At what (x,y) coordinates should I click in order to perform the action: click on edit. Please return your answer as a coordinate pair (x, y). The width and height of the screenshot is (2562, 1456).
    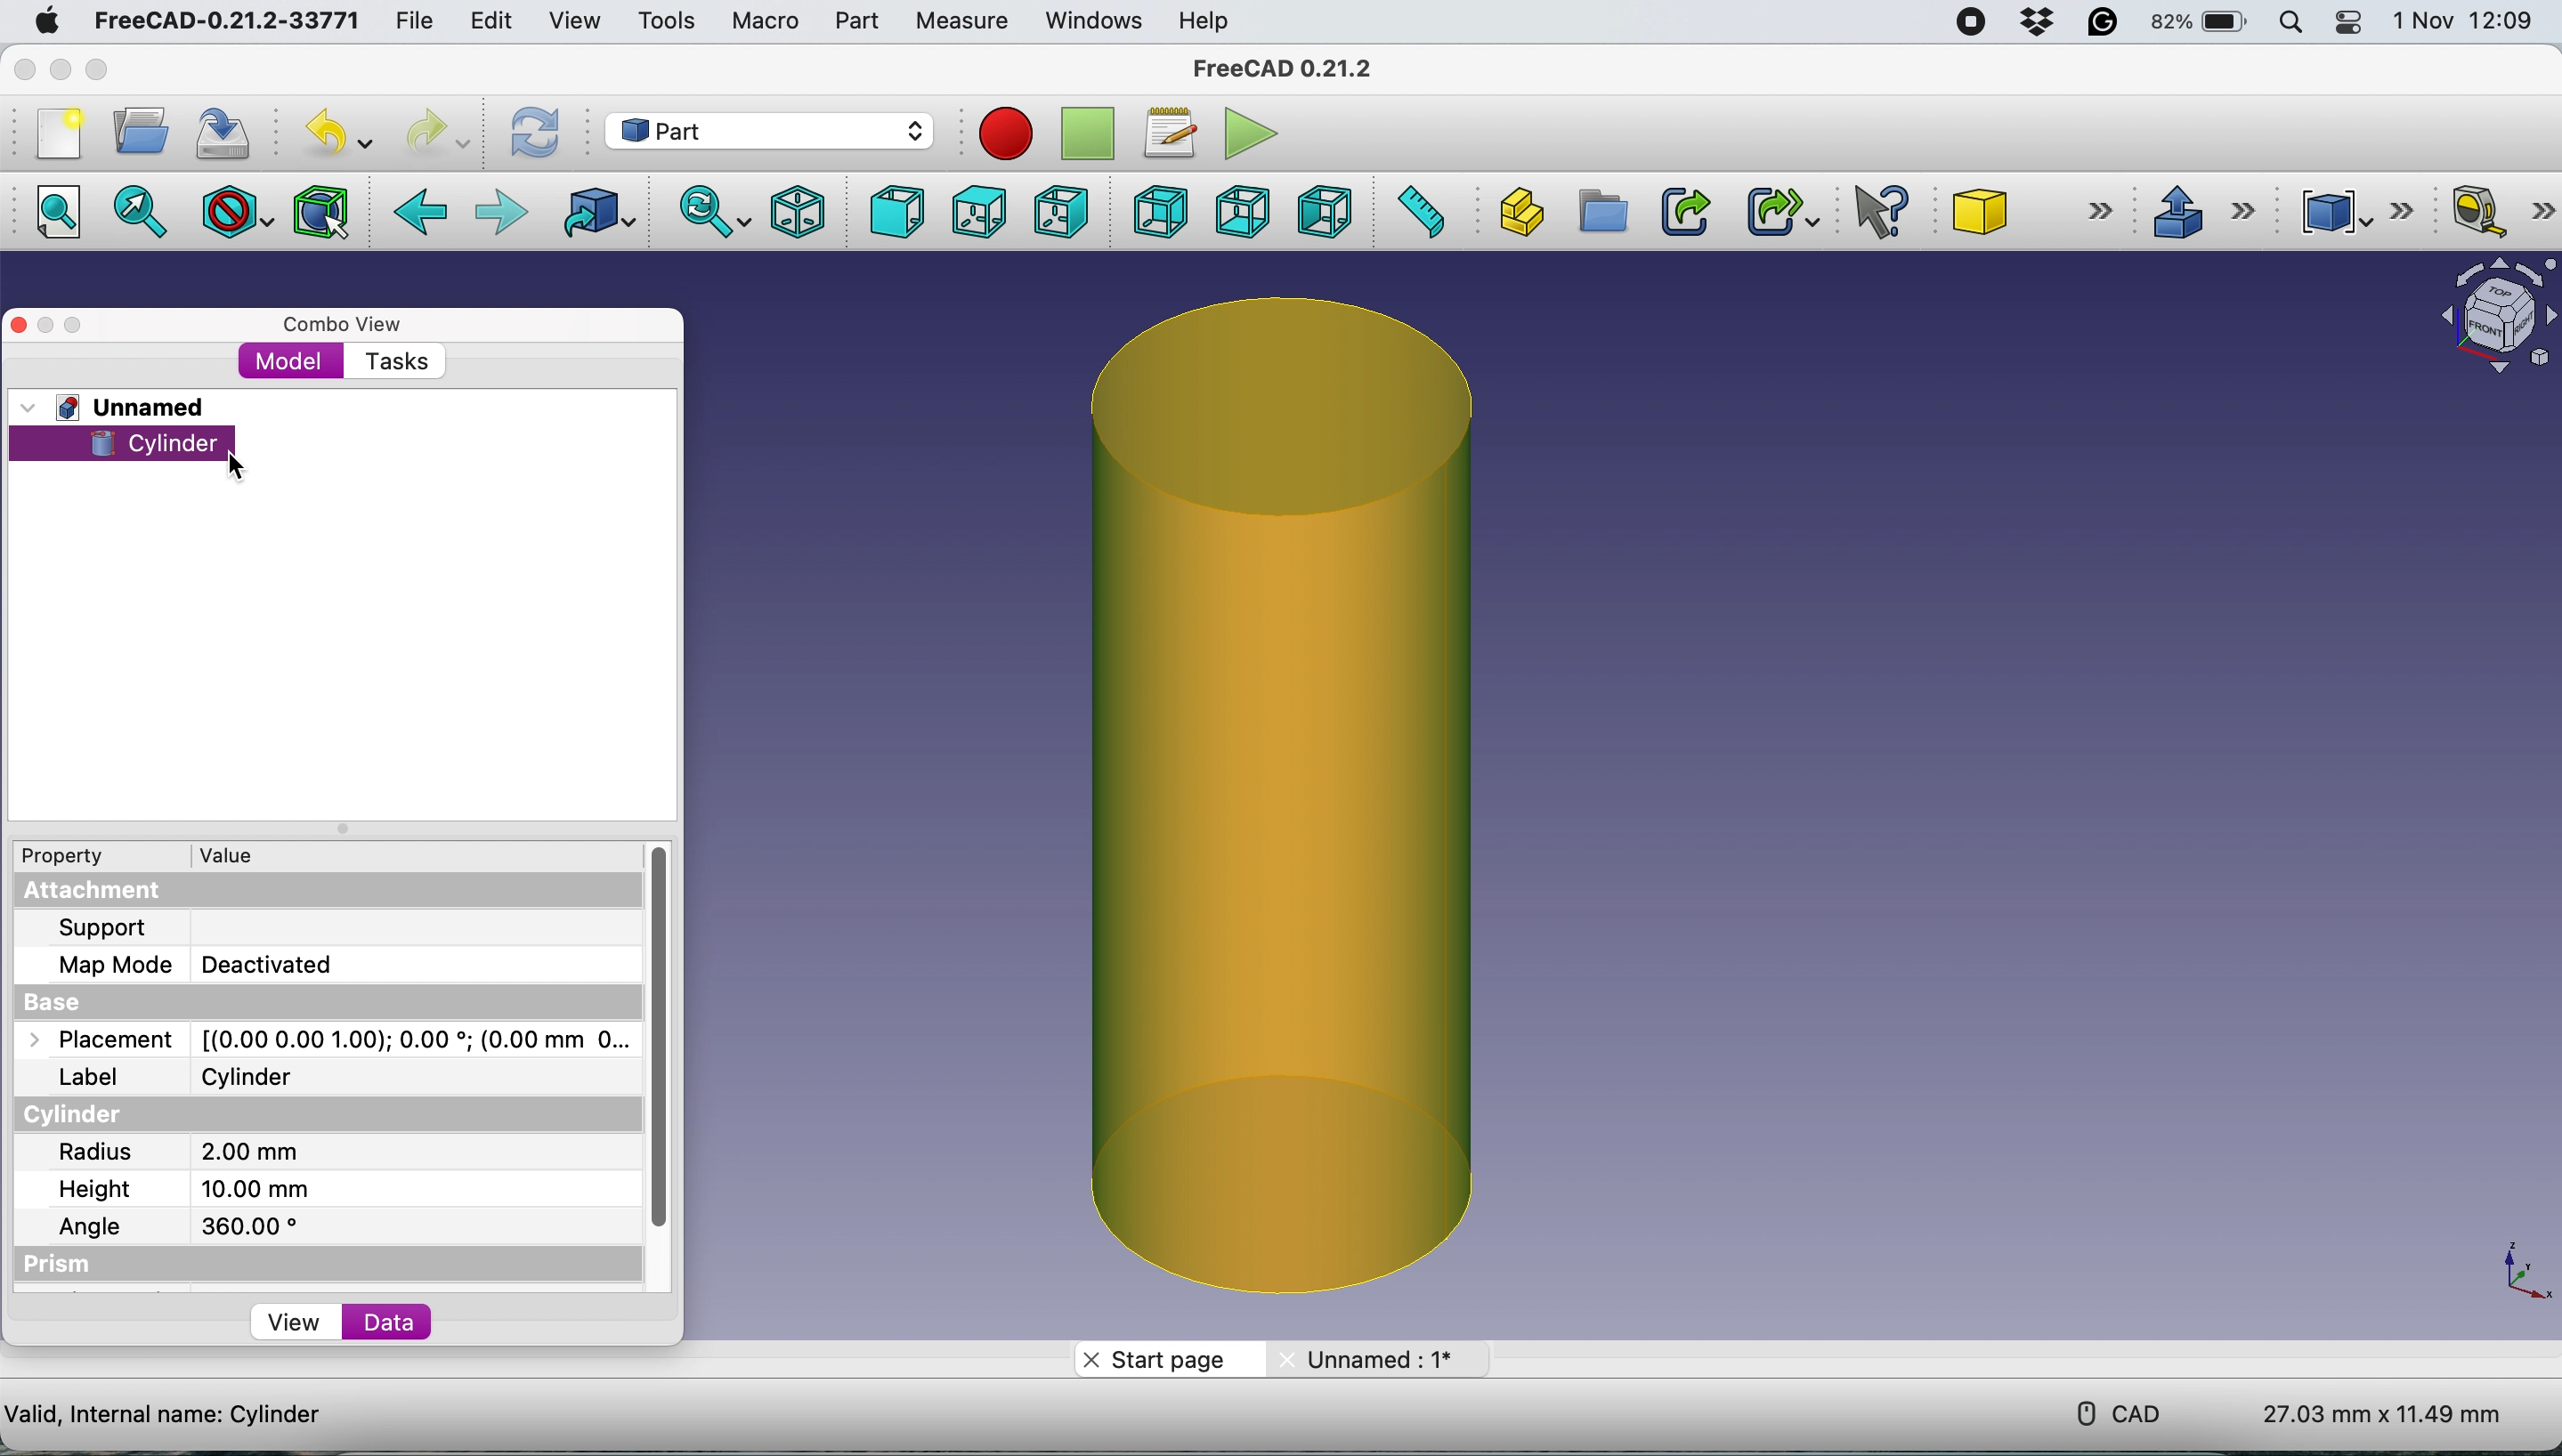
    Looking at the image, I should click on (497, 23).